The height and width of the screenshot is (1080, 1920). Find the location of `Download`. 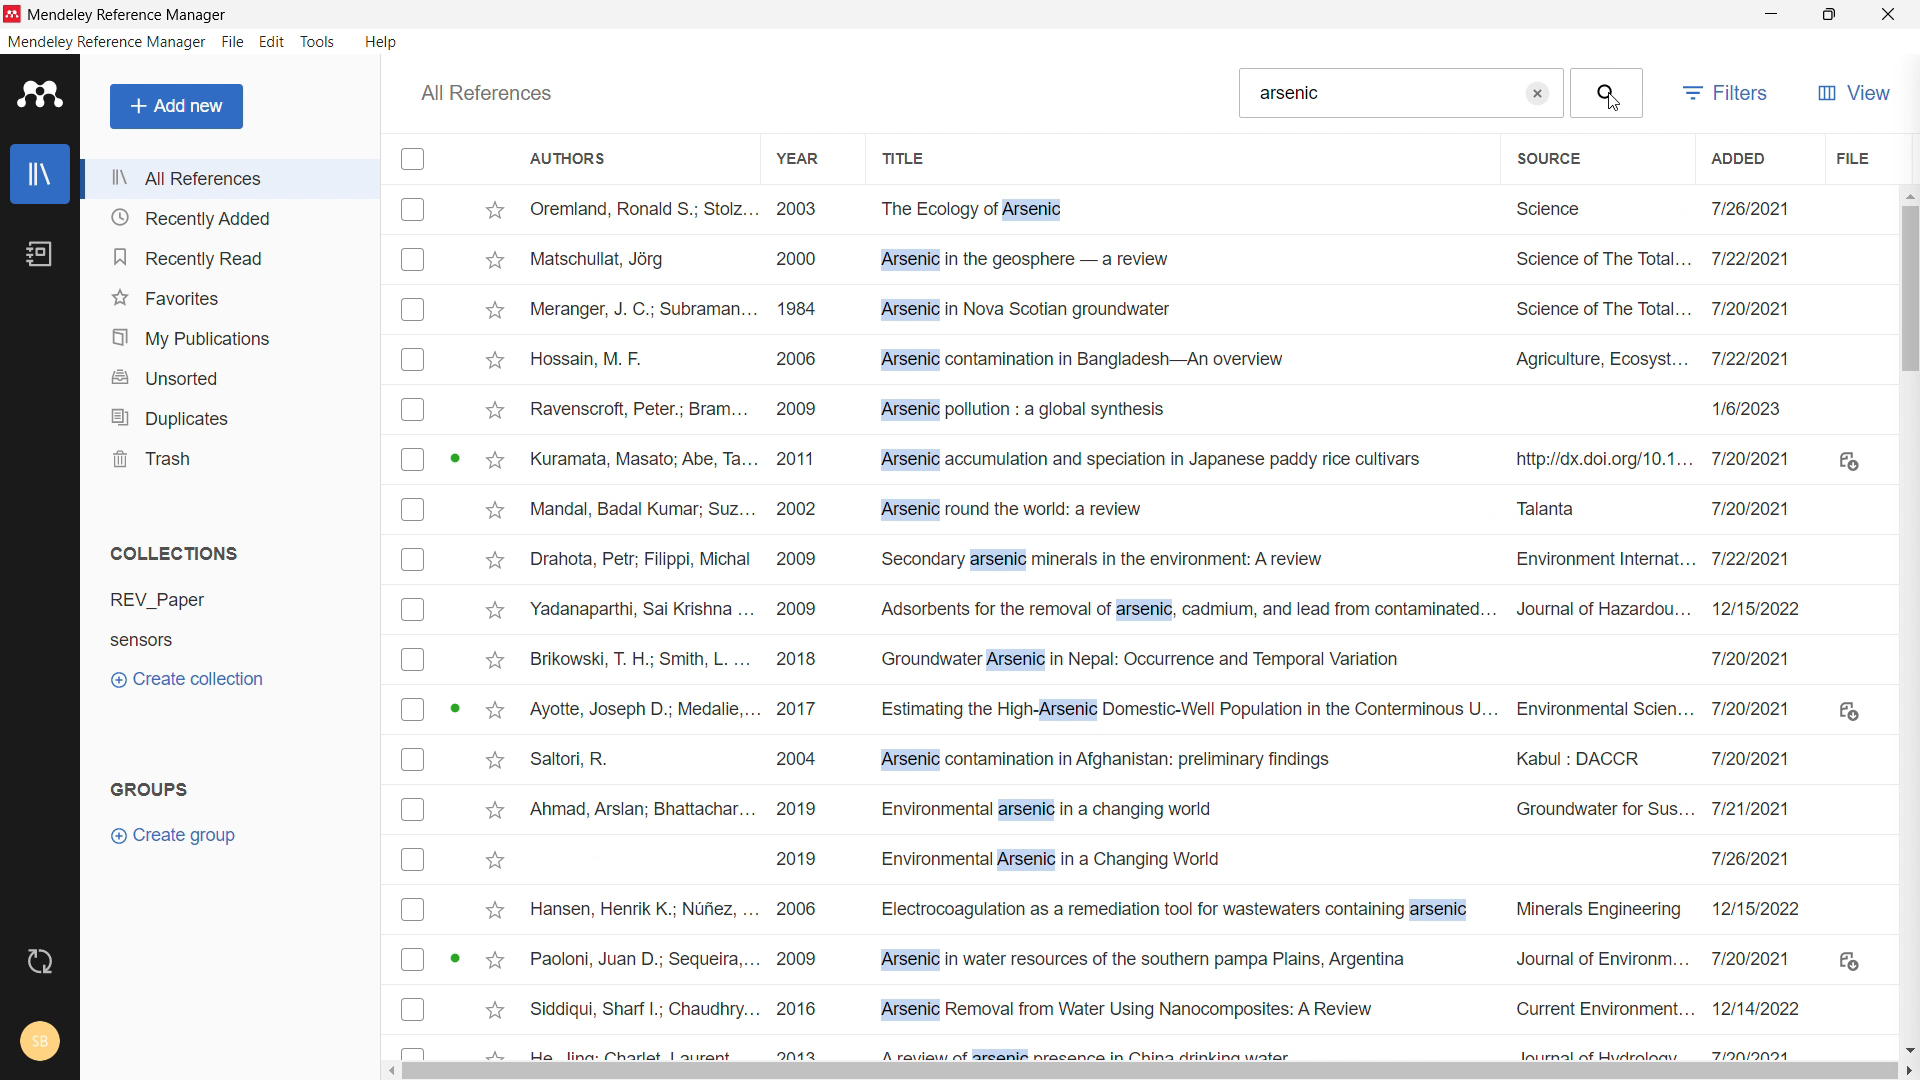

Download is located at coordinates (1848, 707).